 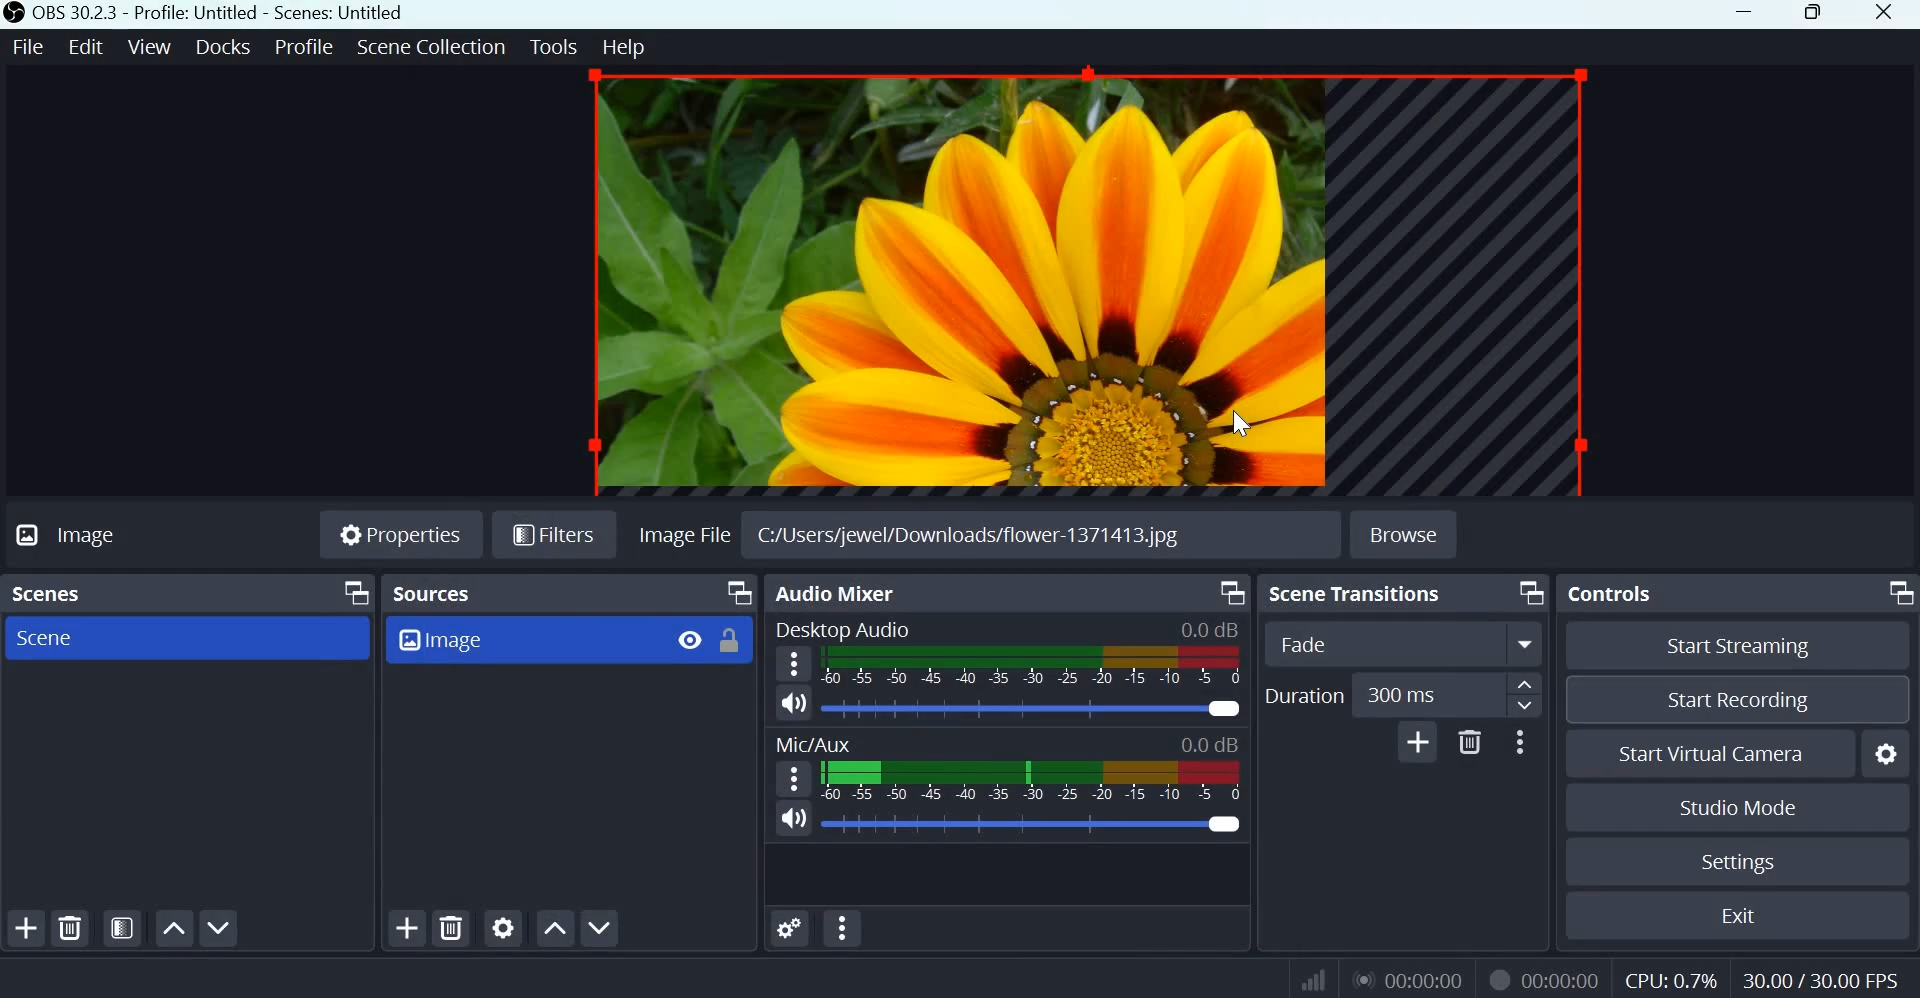 I want to click on Recording Status Icon, so click(x=1499, y=979).